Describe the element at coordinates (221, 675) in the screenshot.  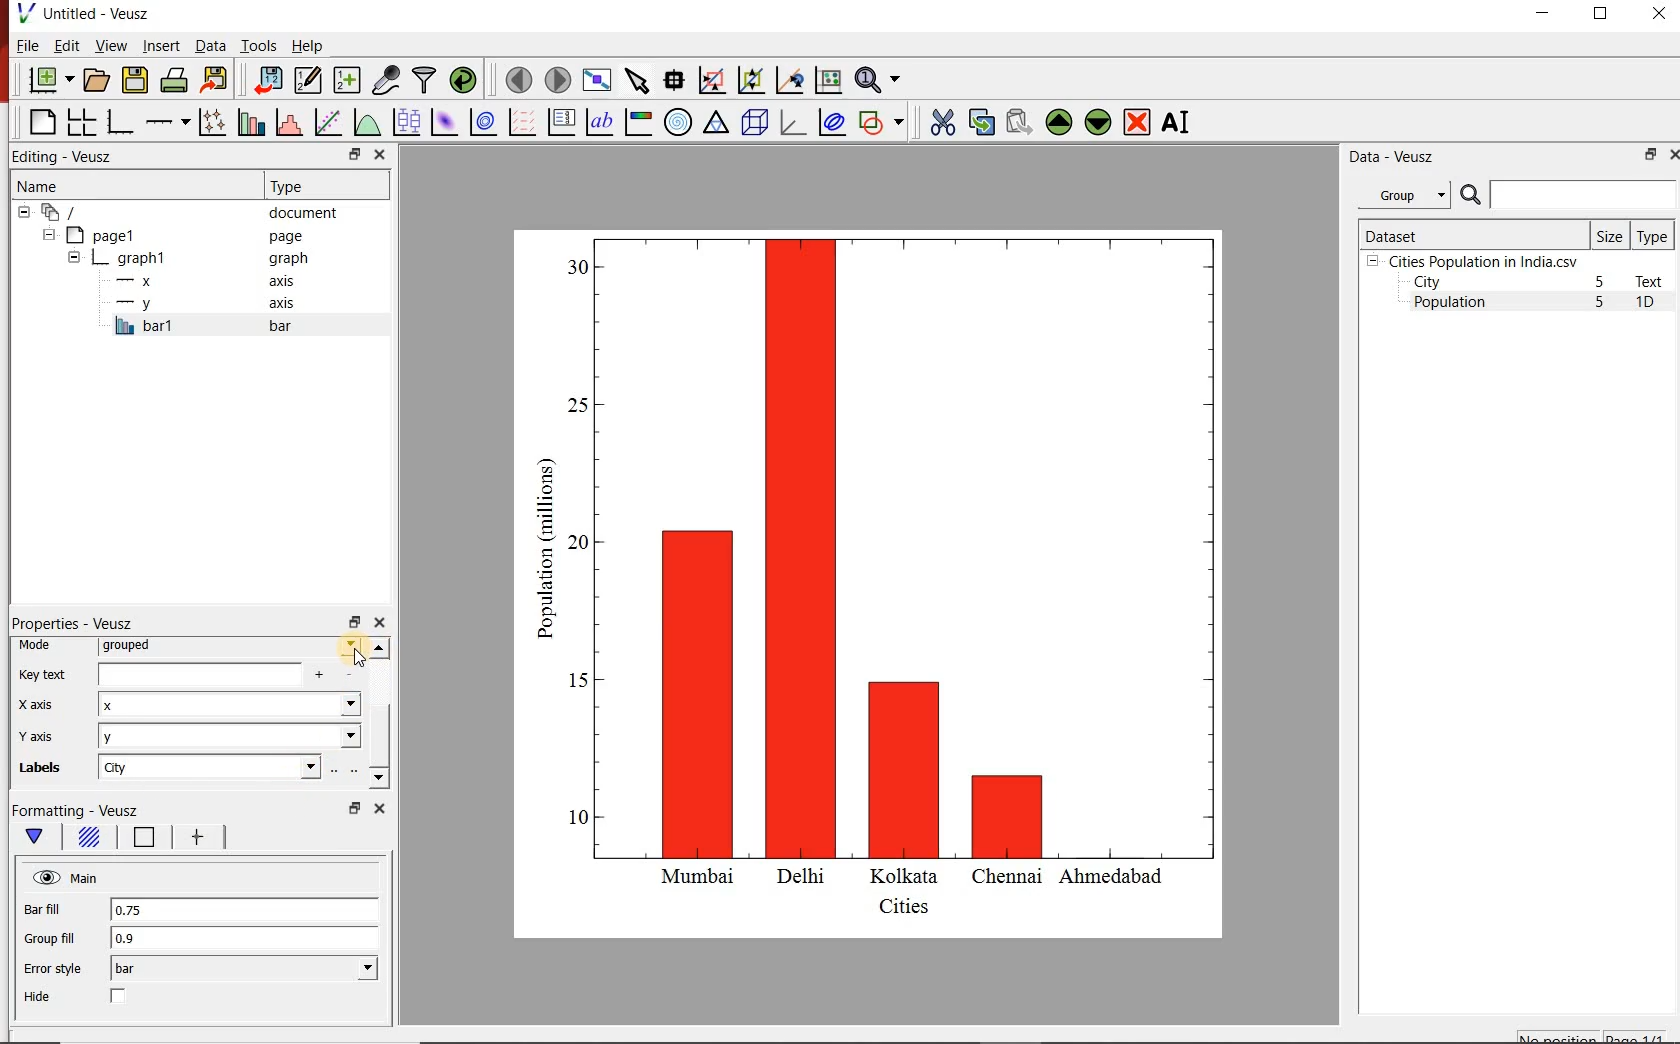
I see `input field` at that location.